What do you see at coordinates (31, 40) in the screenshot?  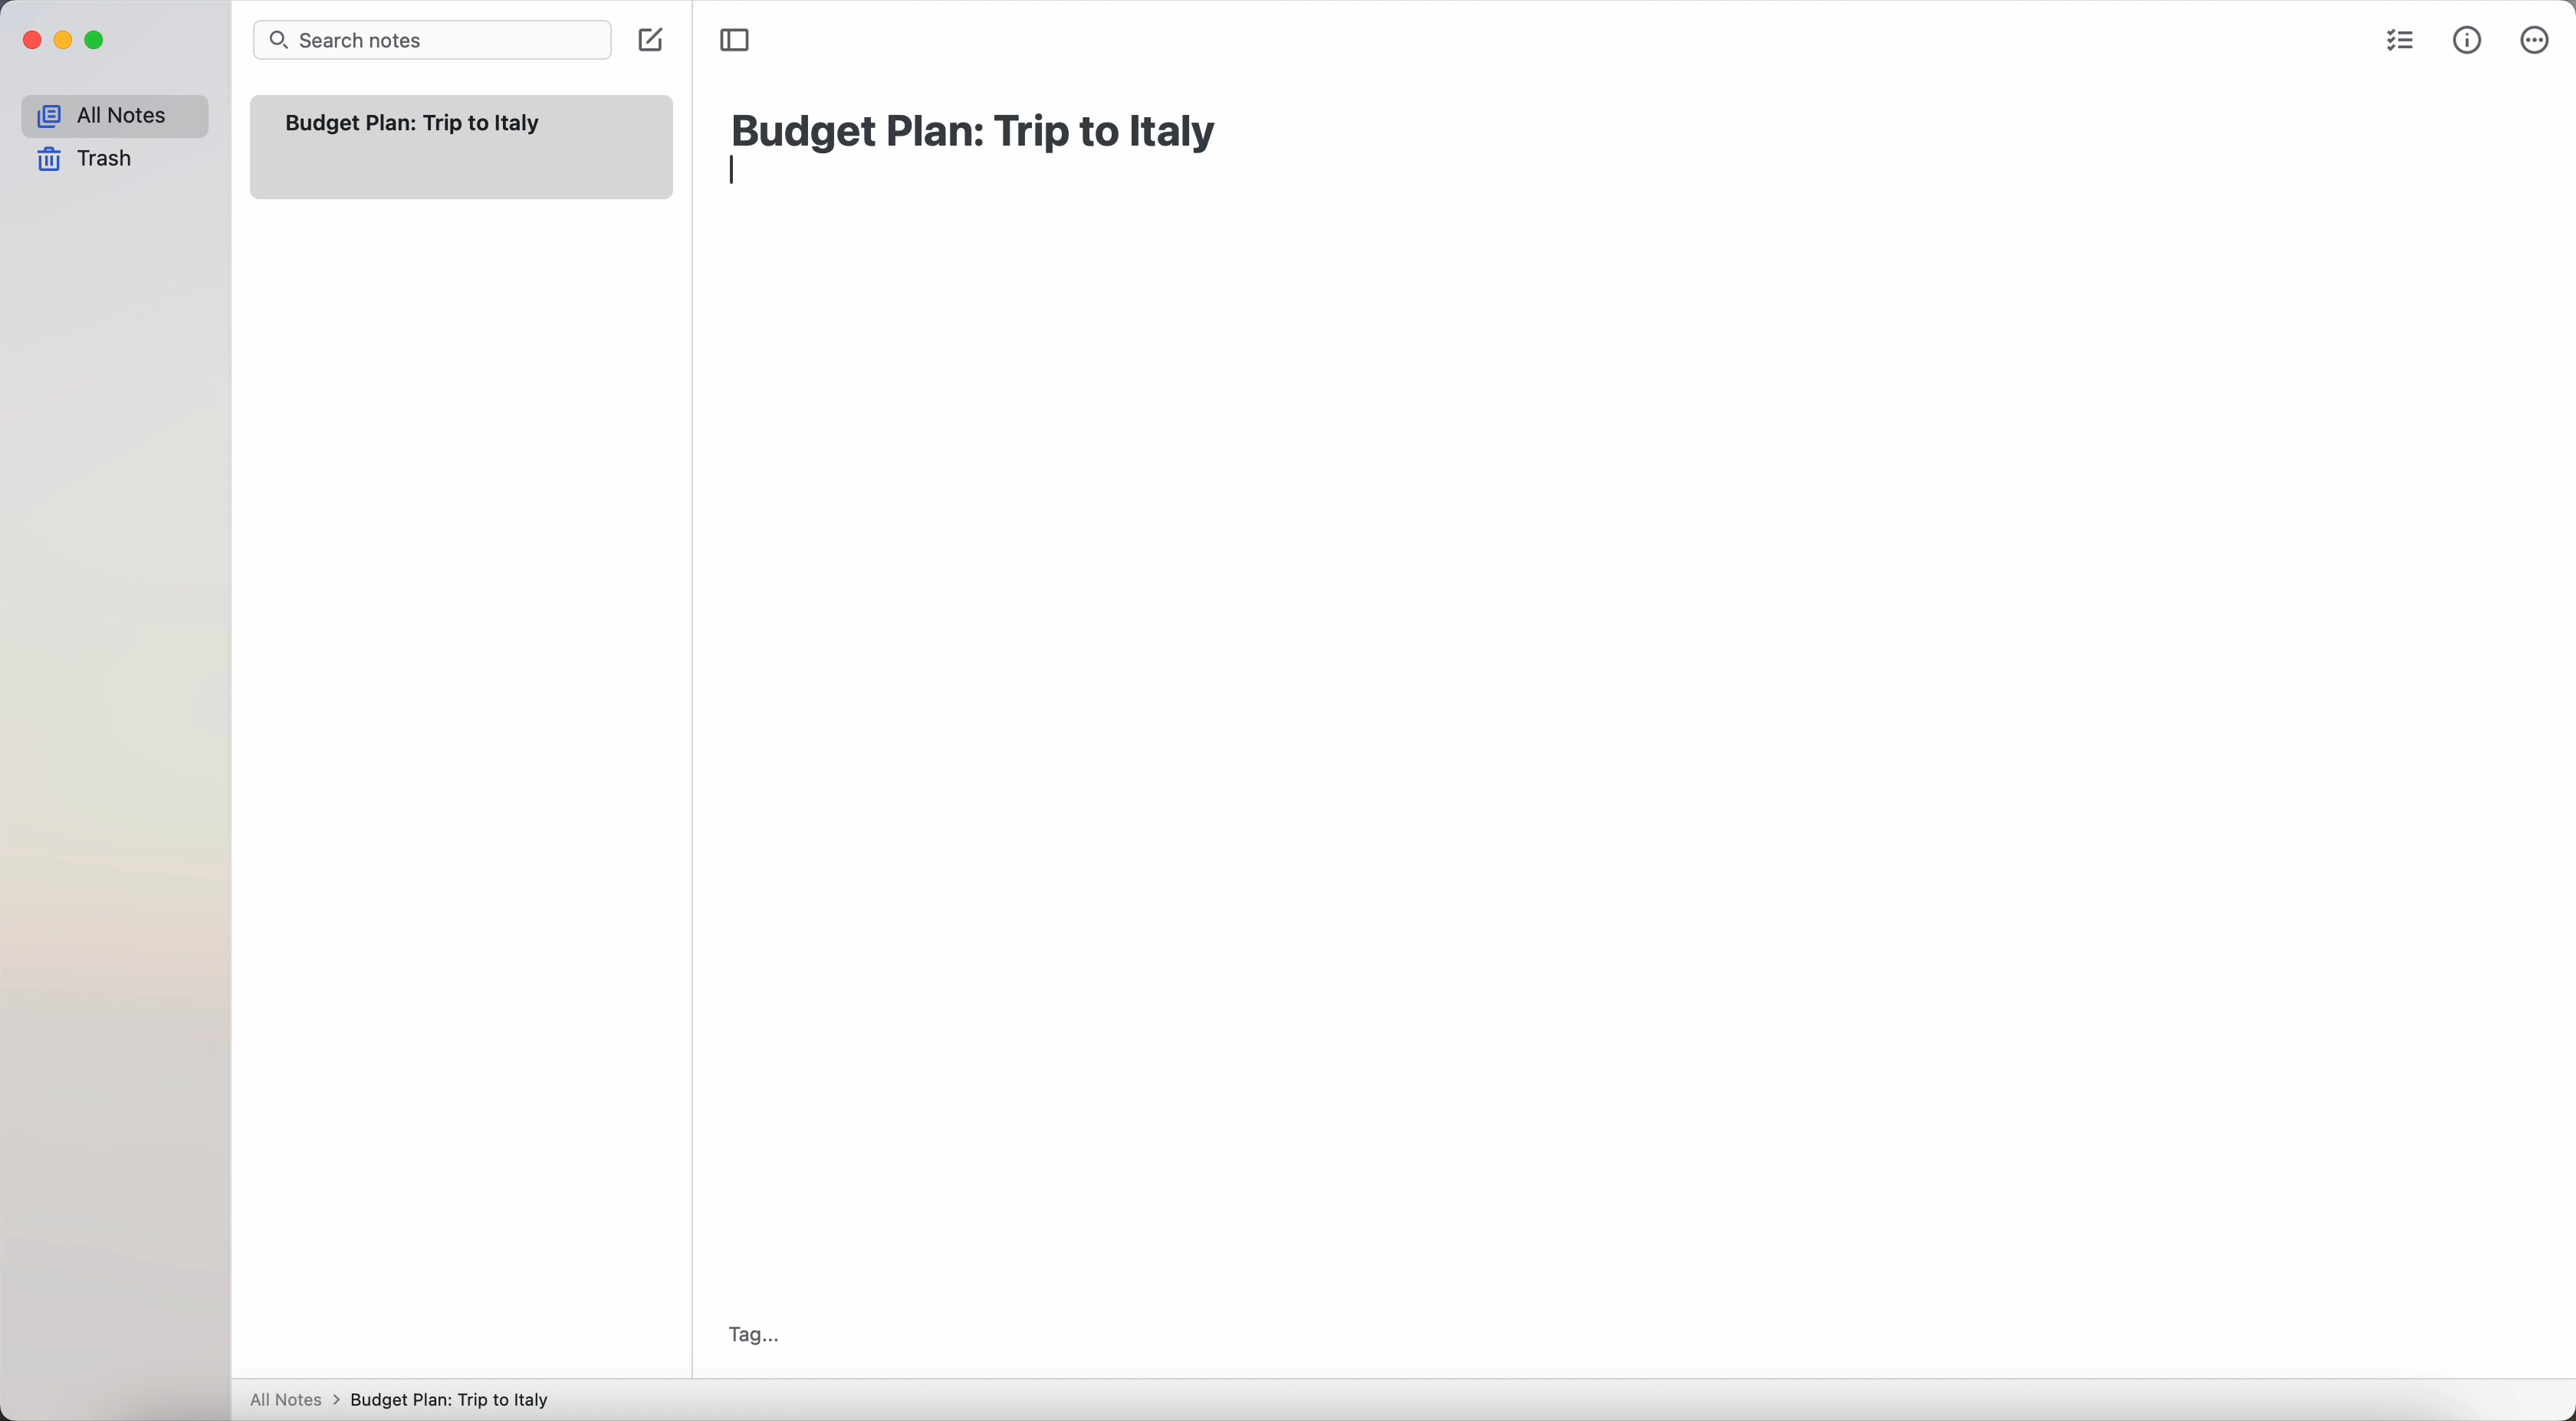 I see `close Simplenote` at bounding box center [31, 40].